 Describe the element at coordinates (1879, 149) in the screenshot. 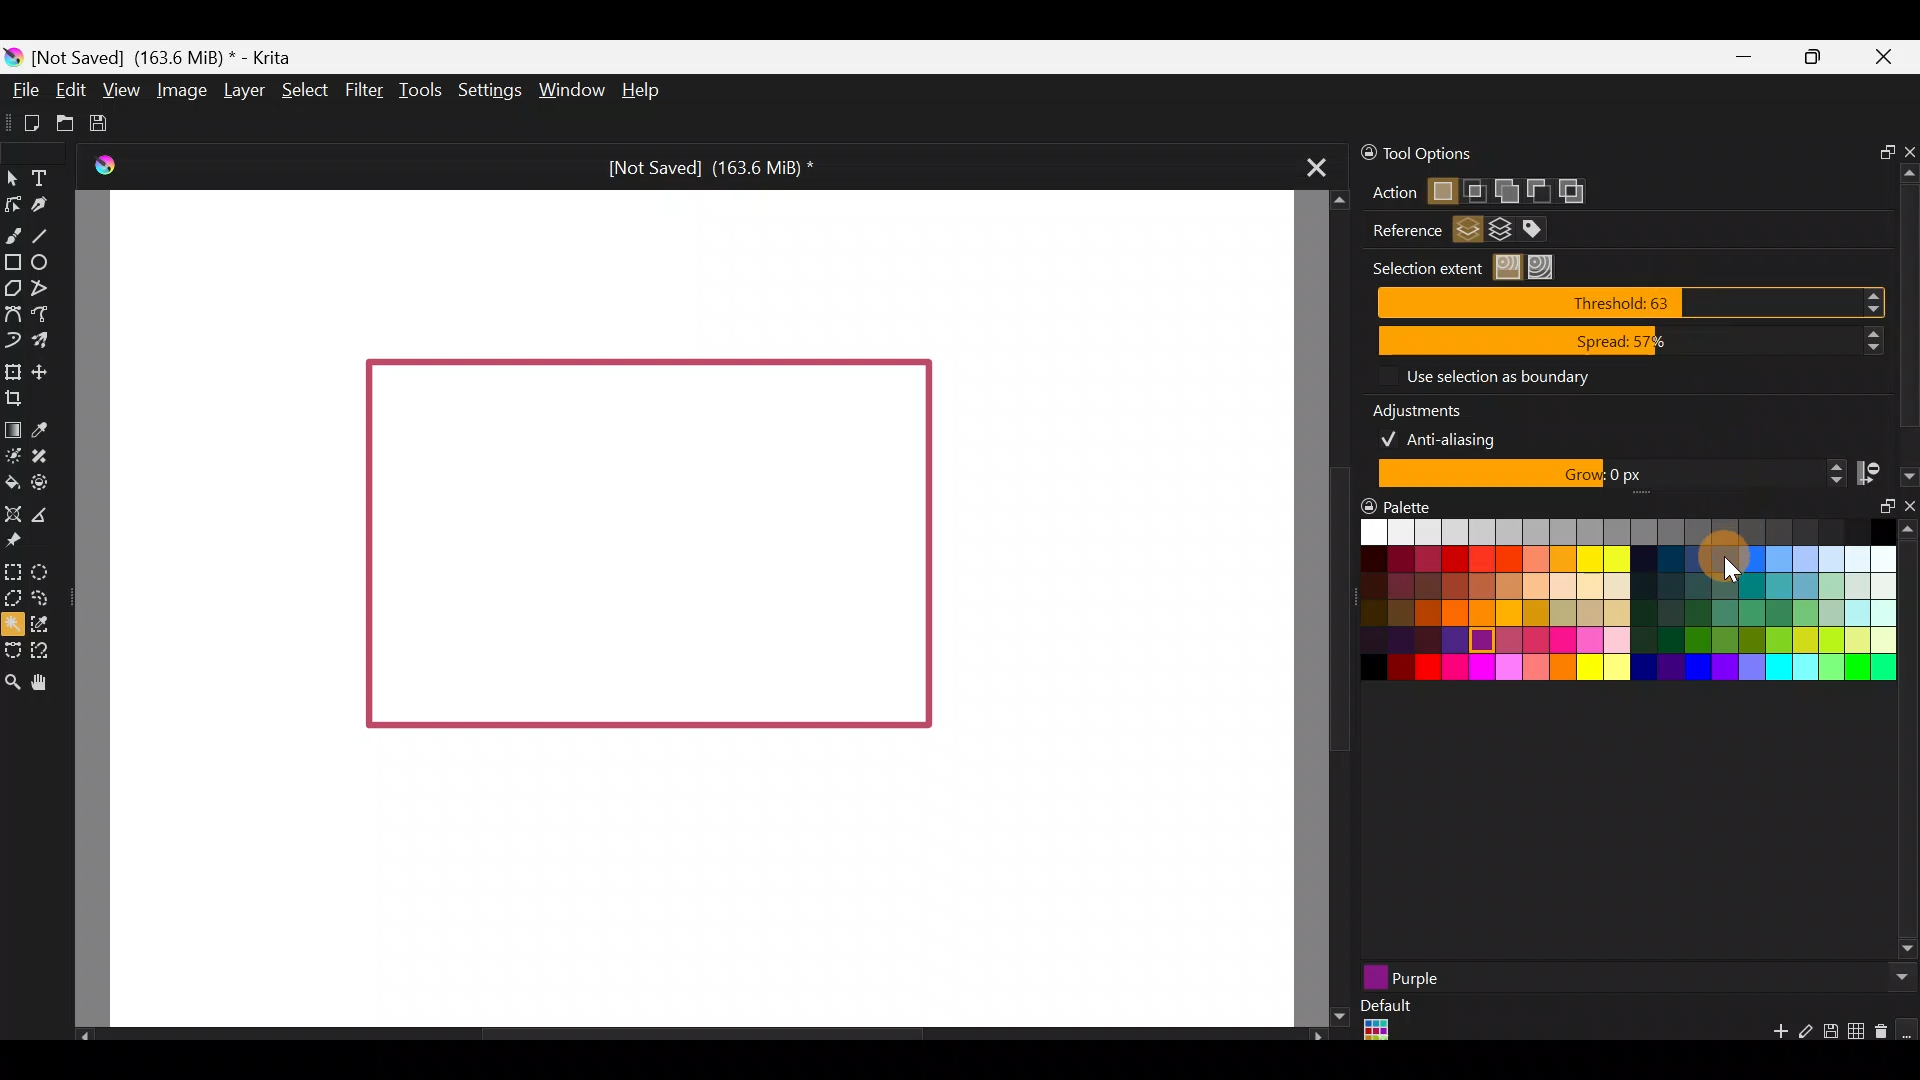

I see `Float docker` at that location.